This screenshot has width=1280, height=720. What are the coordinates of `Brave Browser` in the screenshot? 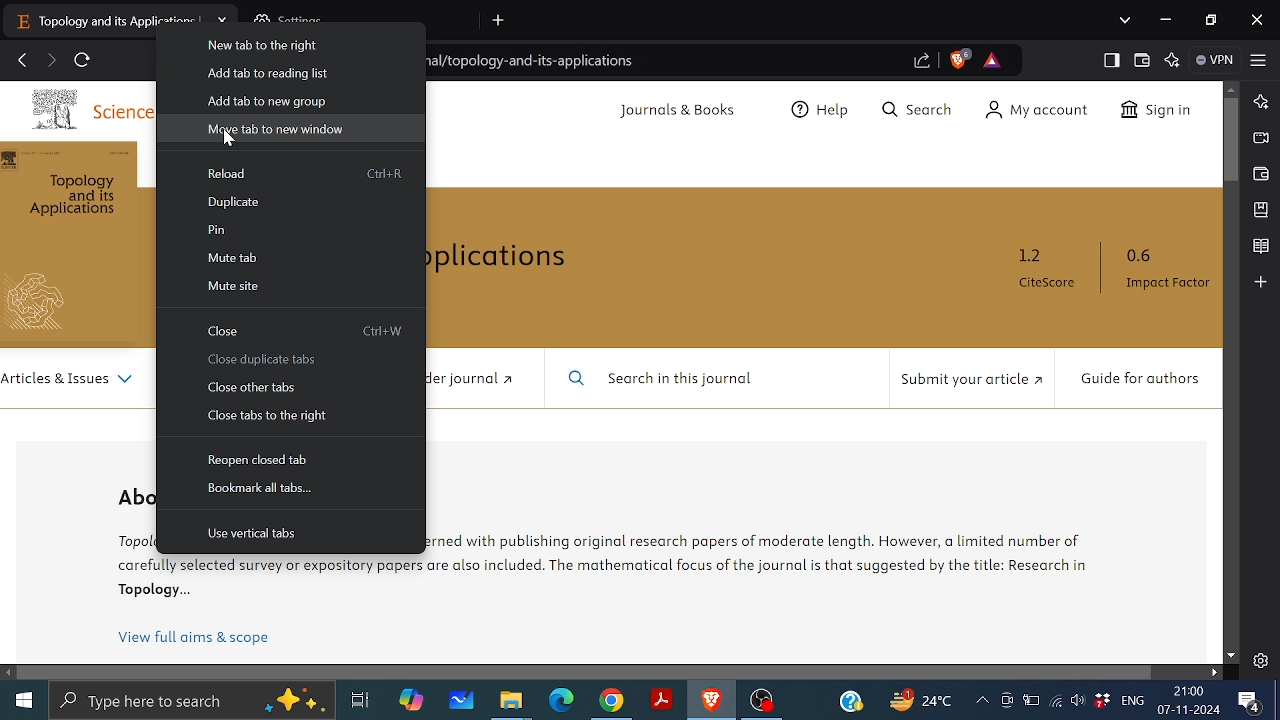 It's located at (711, 701).